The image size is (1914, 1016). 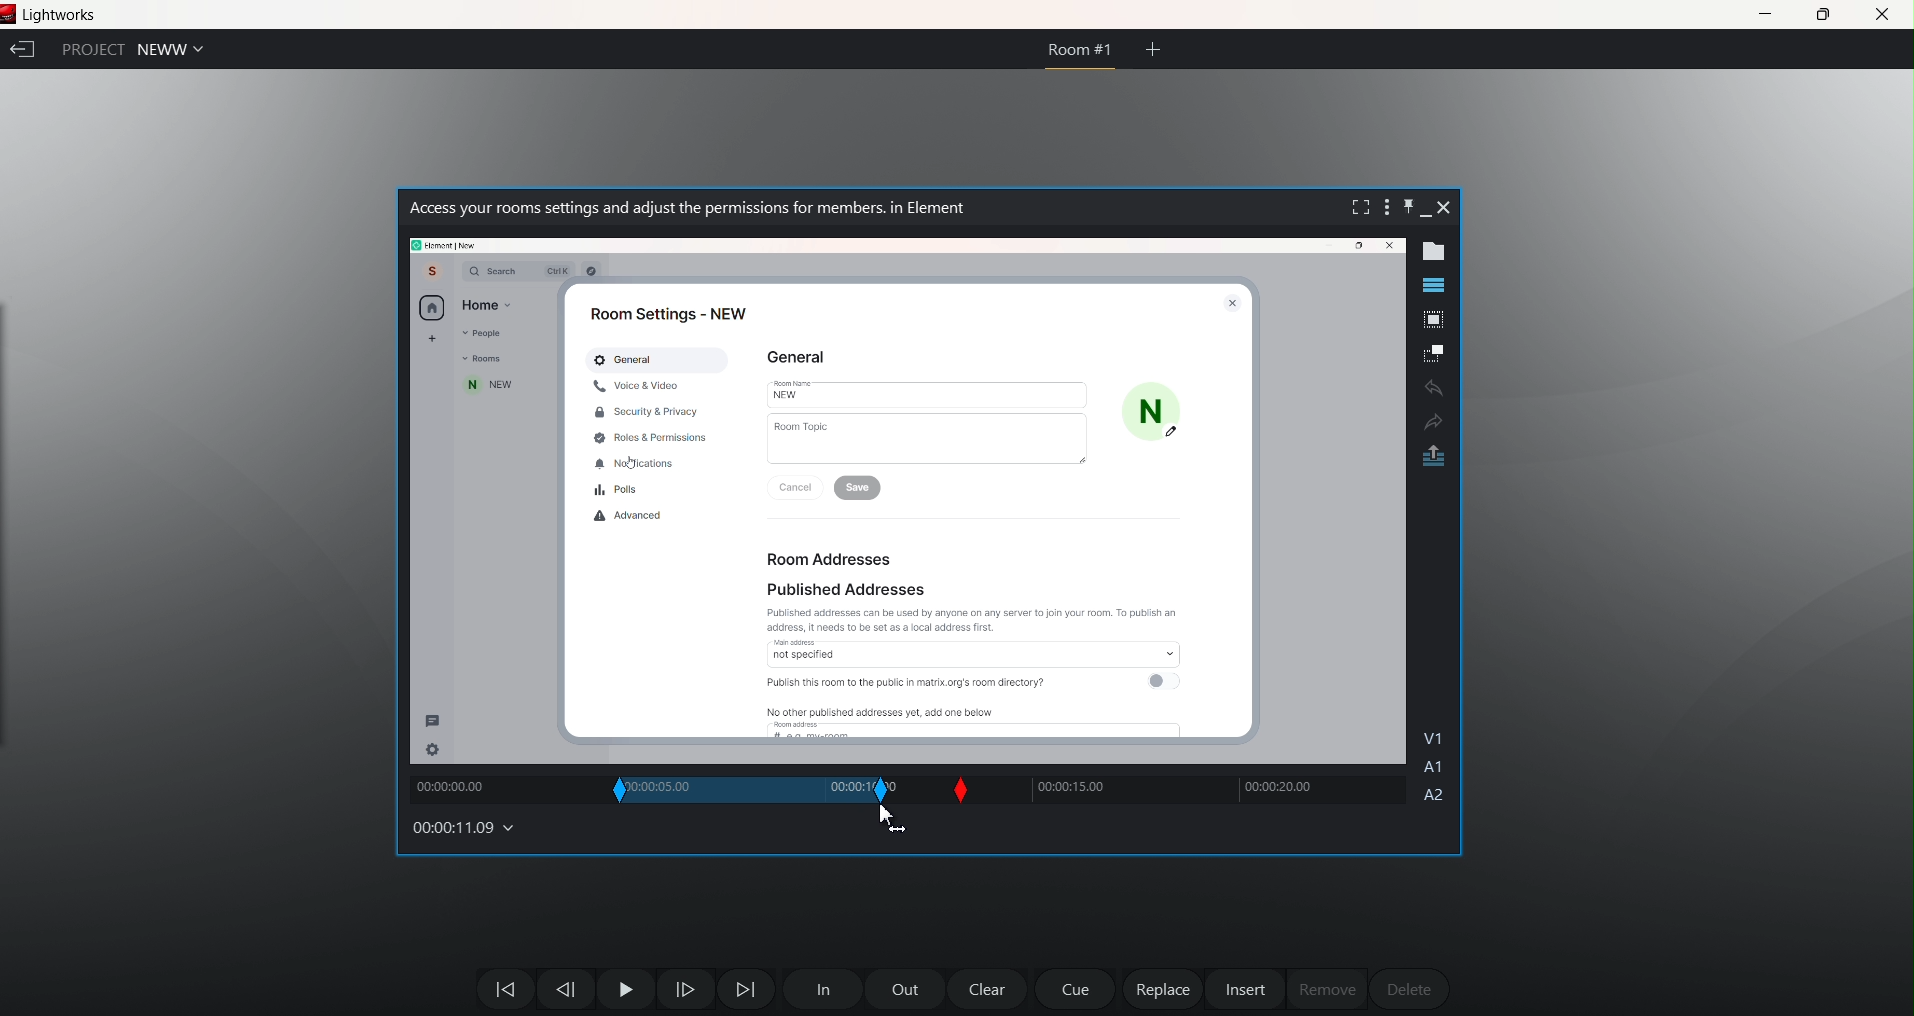 What do you see at coordinates (1226, 300) in the screenshot?
I see `close` at bounding box center [1226, 300].